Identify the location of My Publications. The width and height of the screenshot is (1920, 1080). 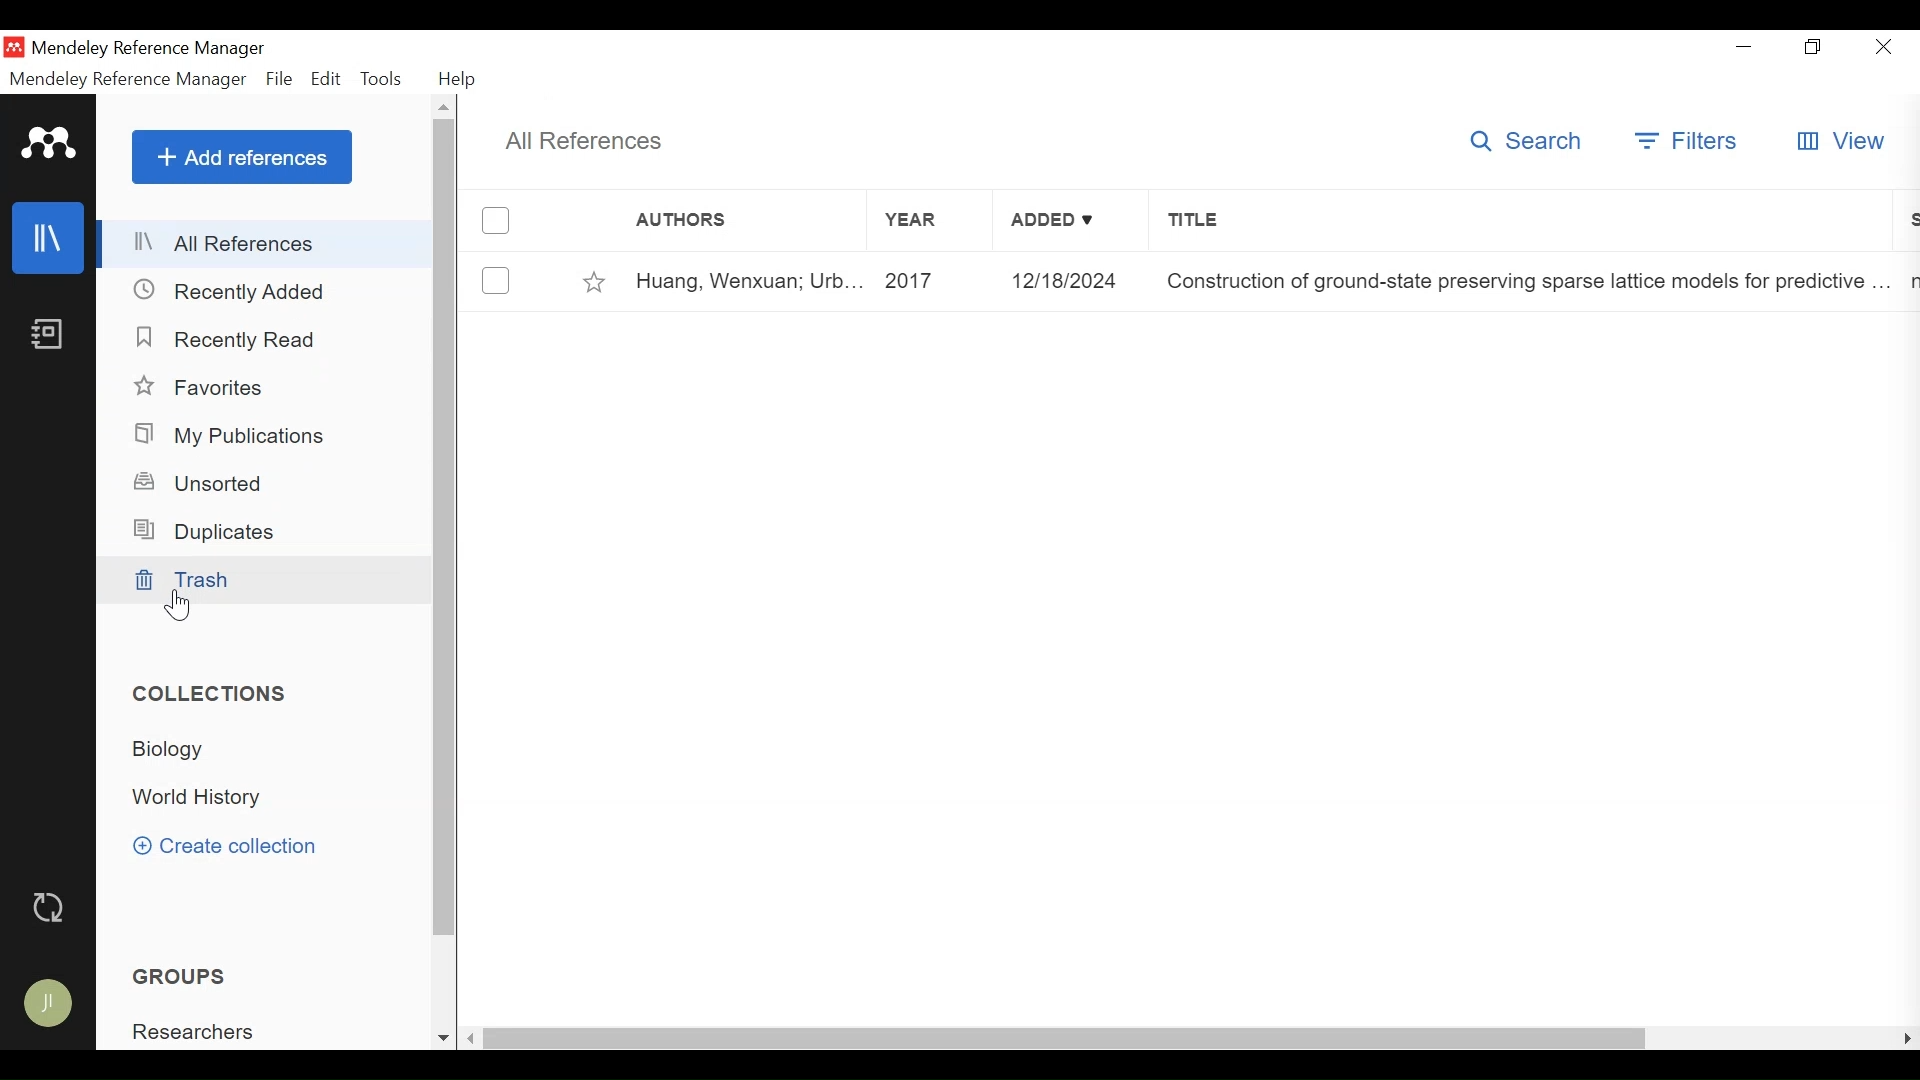
(238, 436).